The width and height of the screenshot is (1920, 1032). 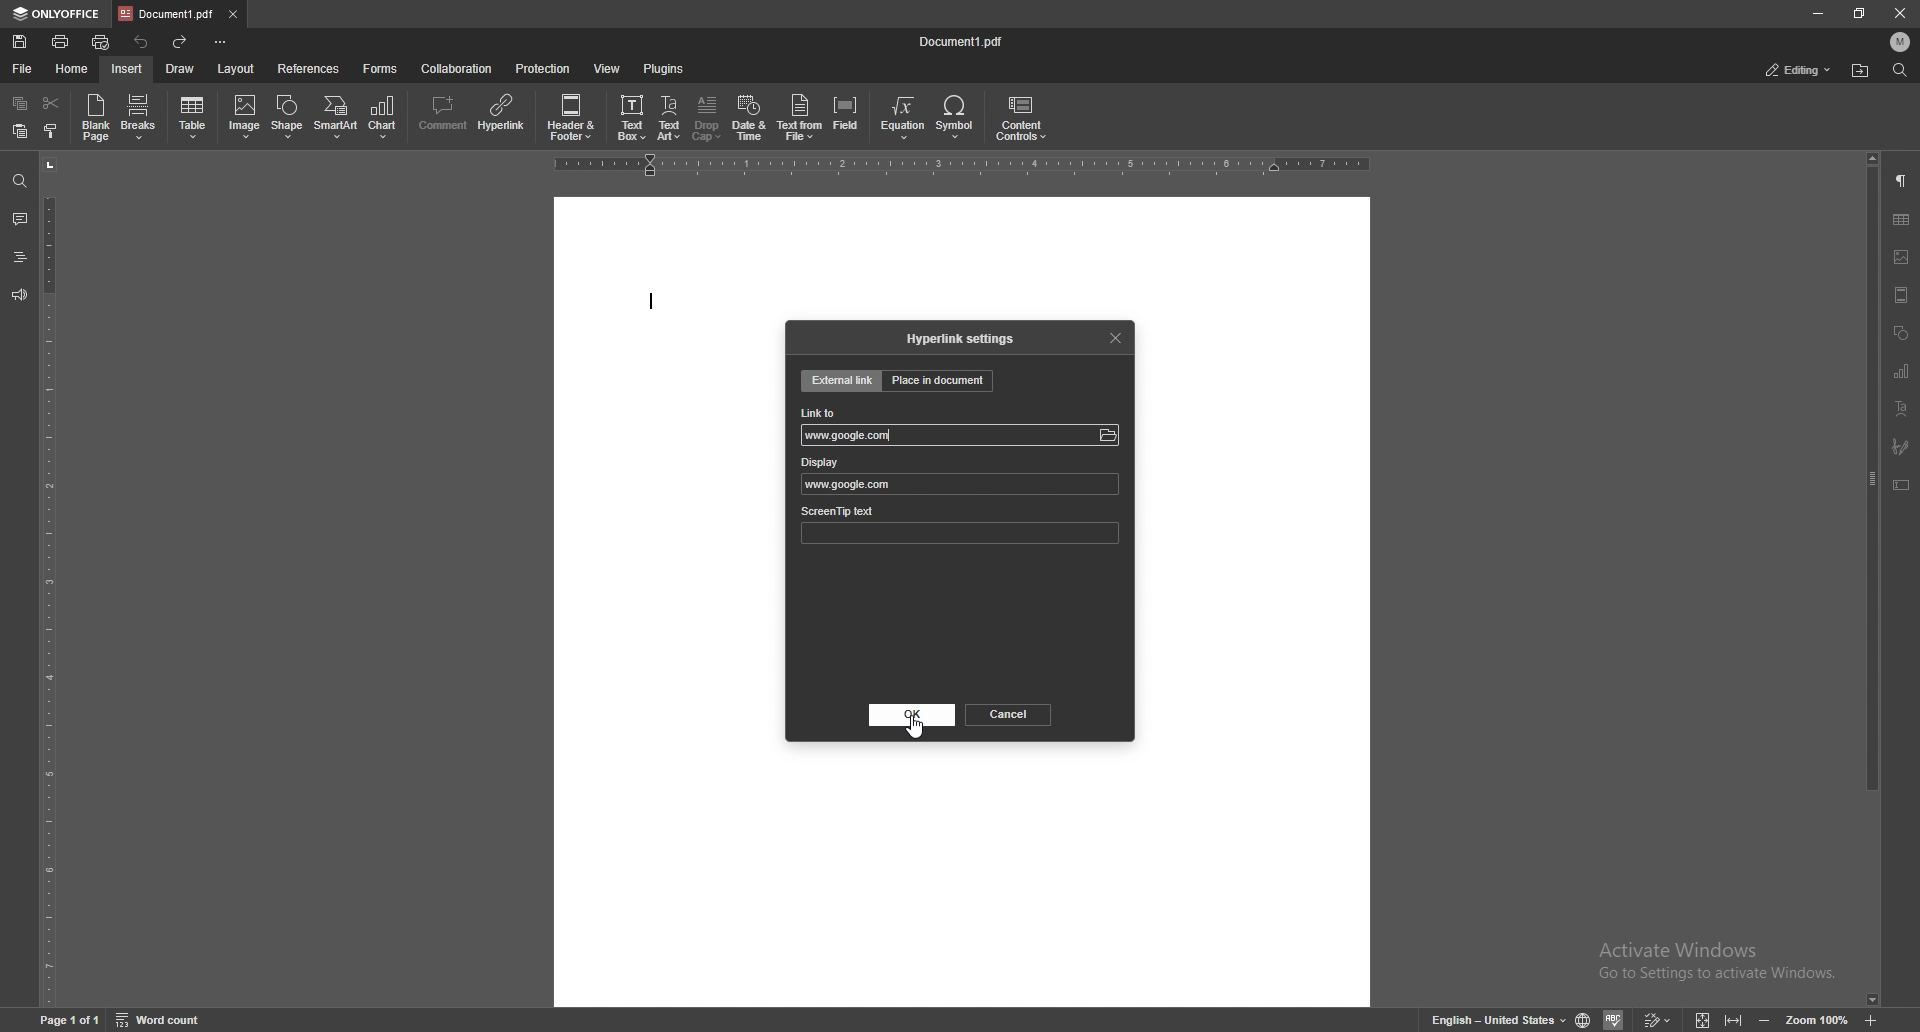 I want to click on print, so click(x=62, y=41).